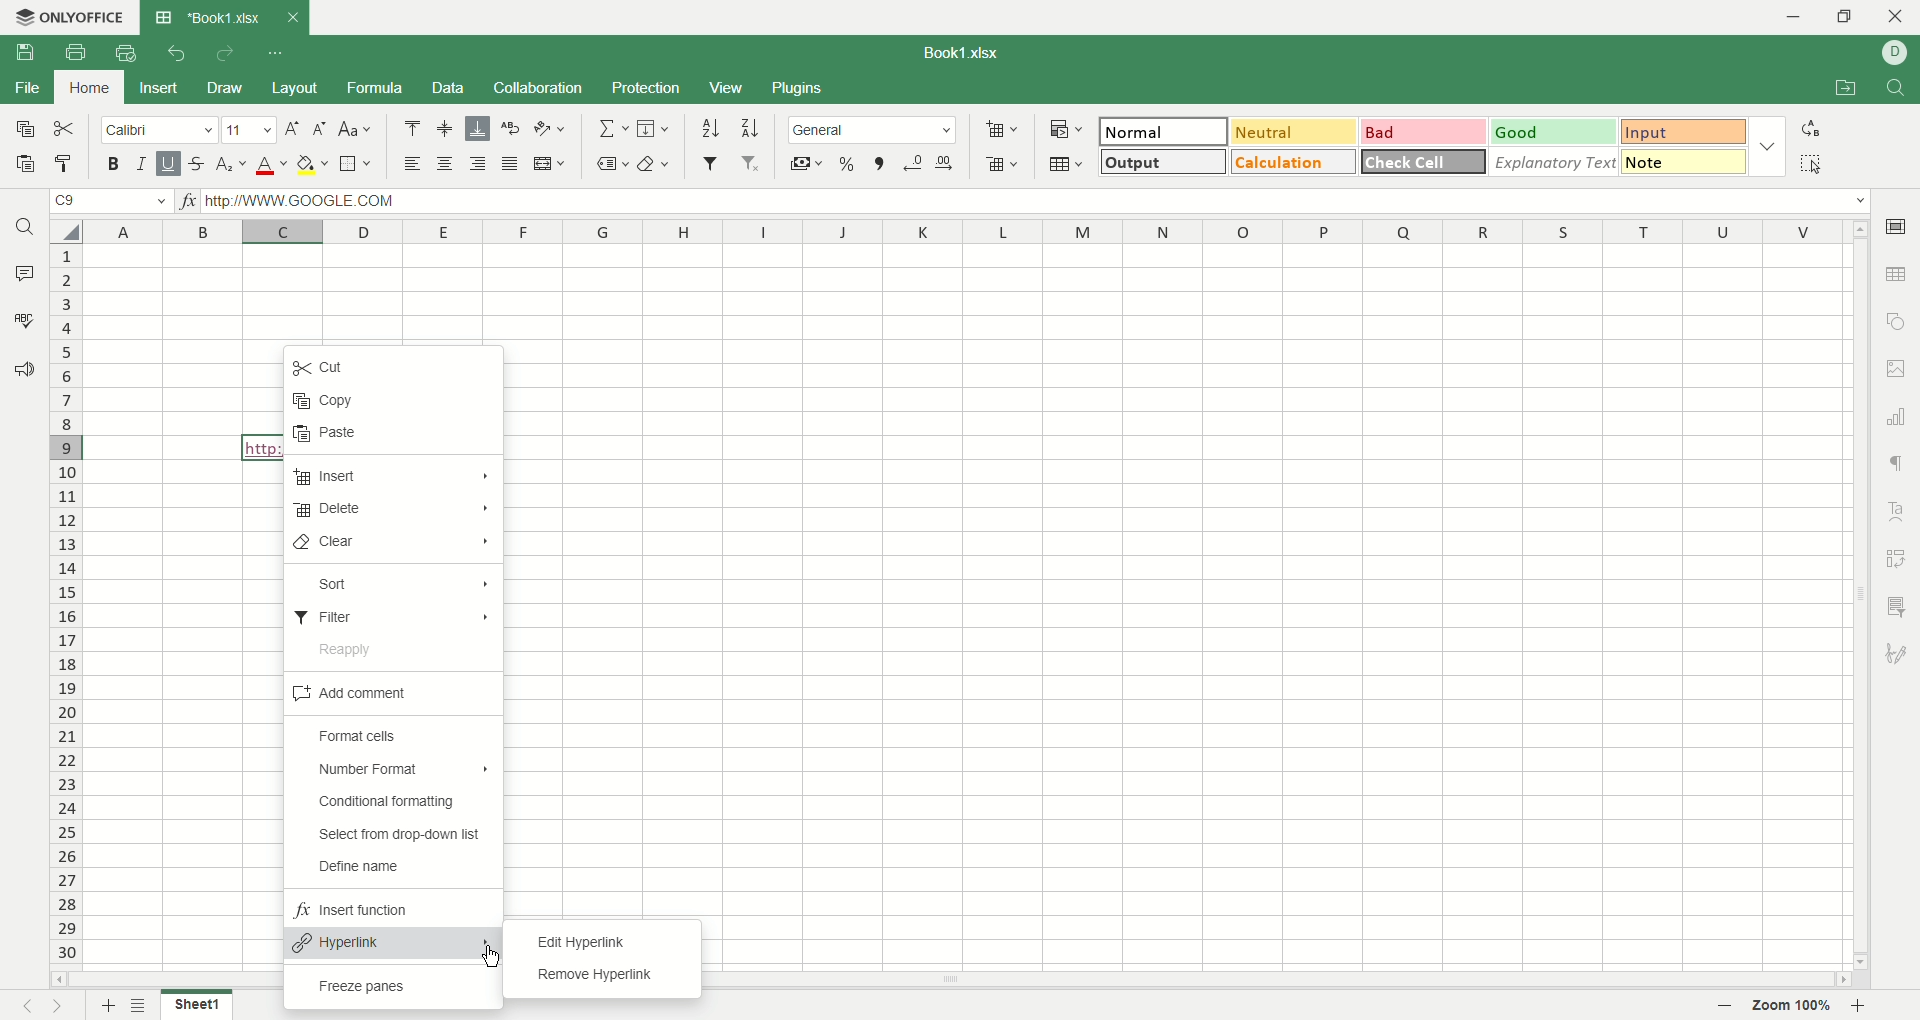 The width and height of the screenshot is (1920, 1020). What do you see at coordinates (1035, 202) in the screenshot?
I see `input line` at bounding box center [1035, 202].